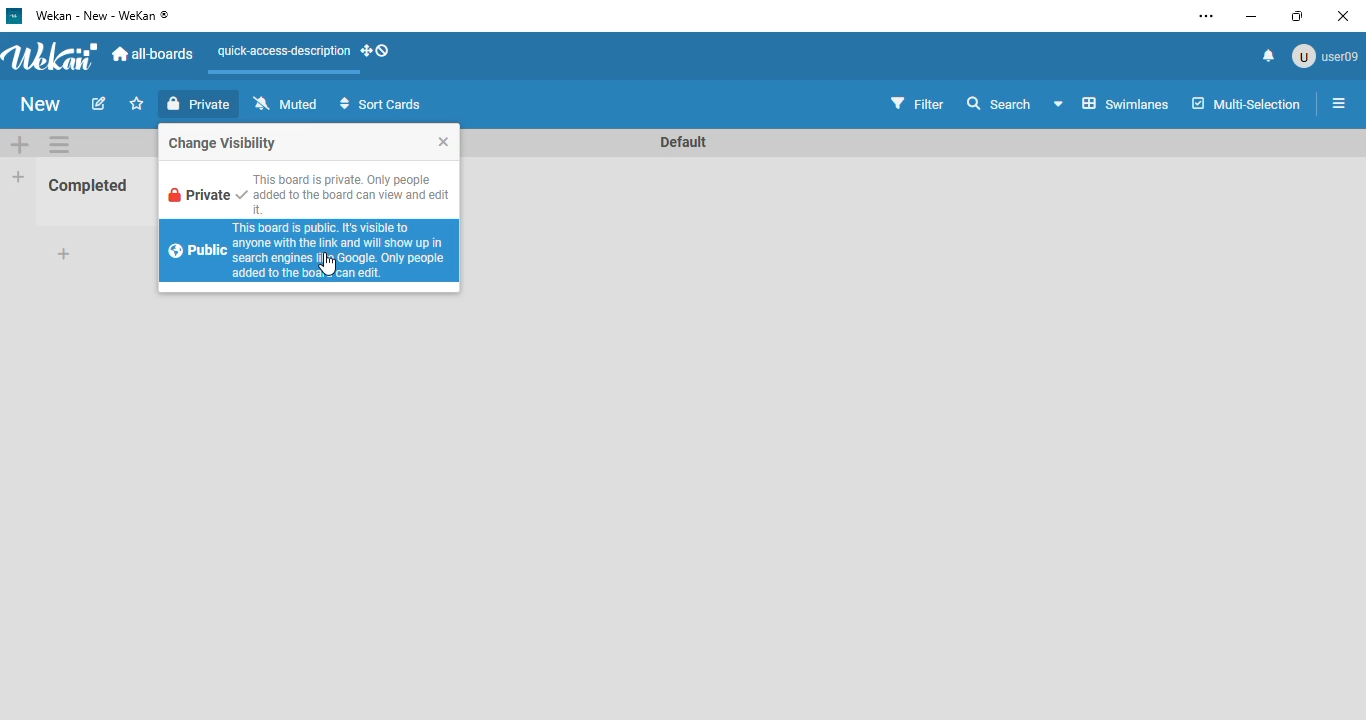 The height and width of the screenshot is (720, 1366). Describe the element at coordinates (916, 104) in the screenshot. I see `filter` at that location.